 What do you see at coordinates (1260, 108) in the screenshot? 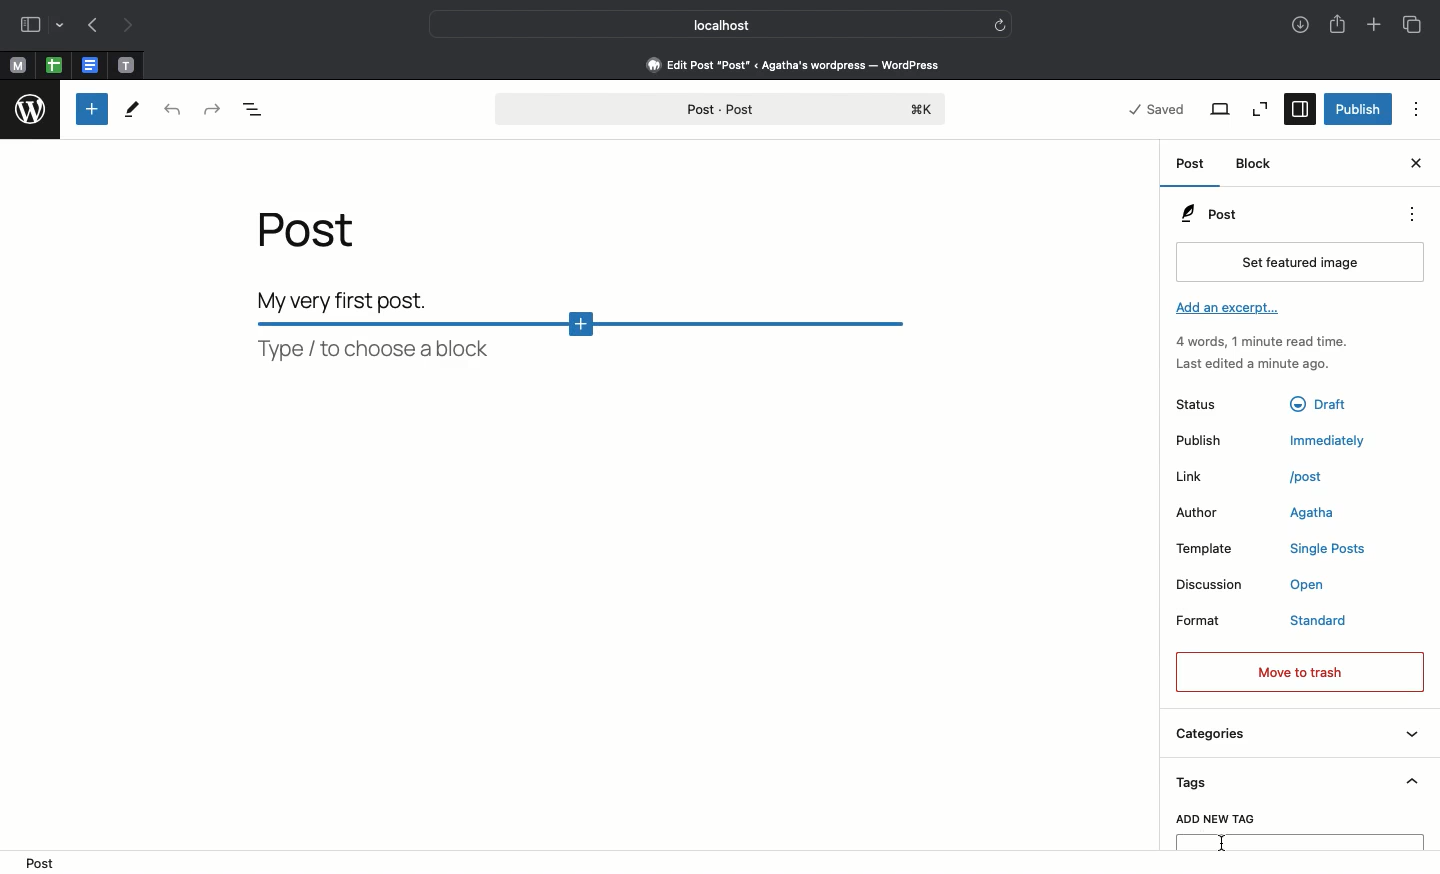
I see `Zoom out` at bounding box center [1260, 108].